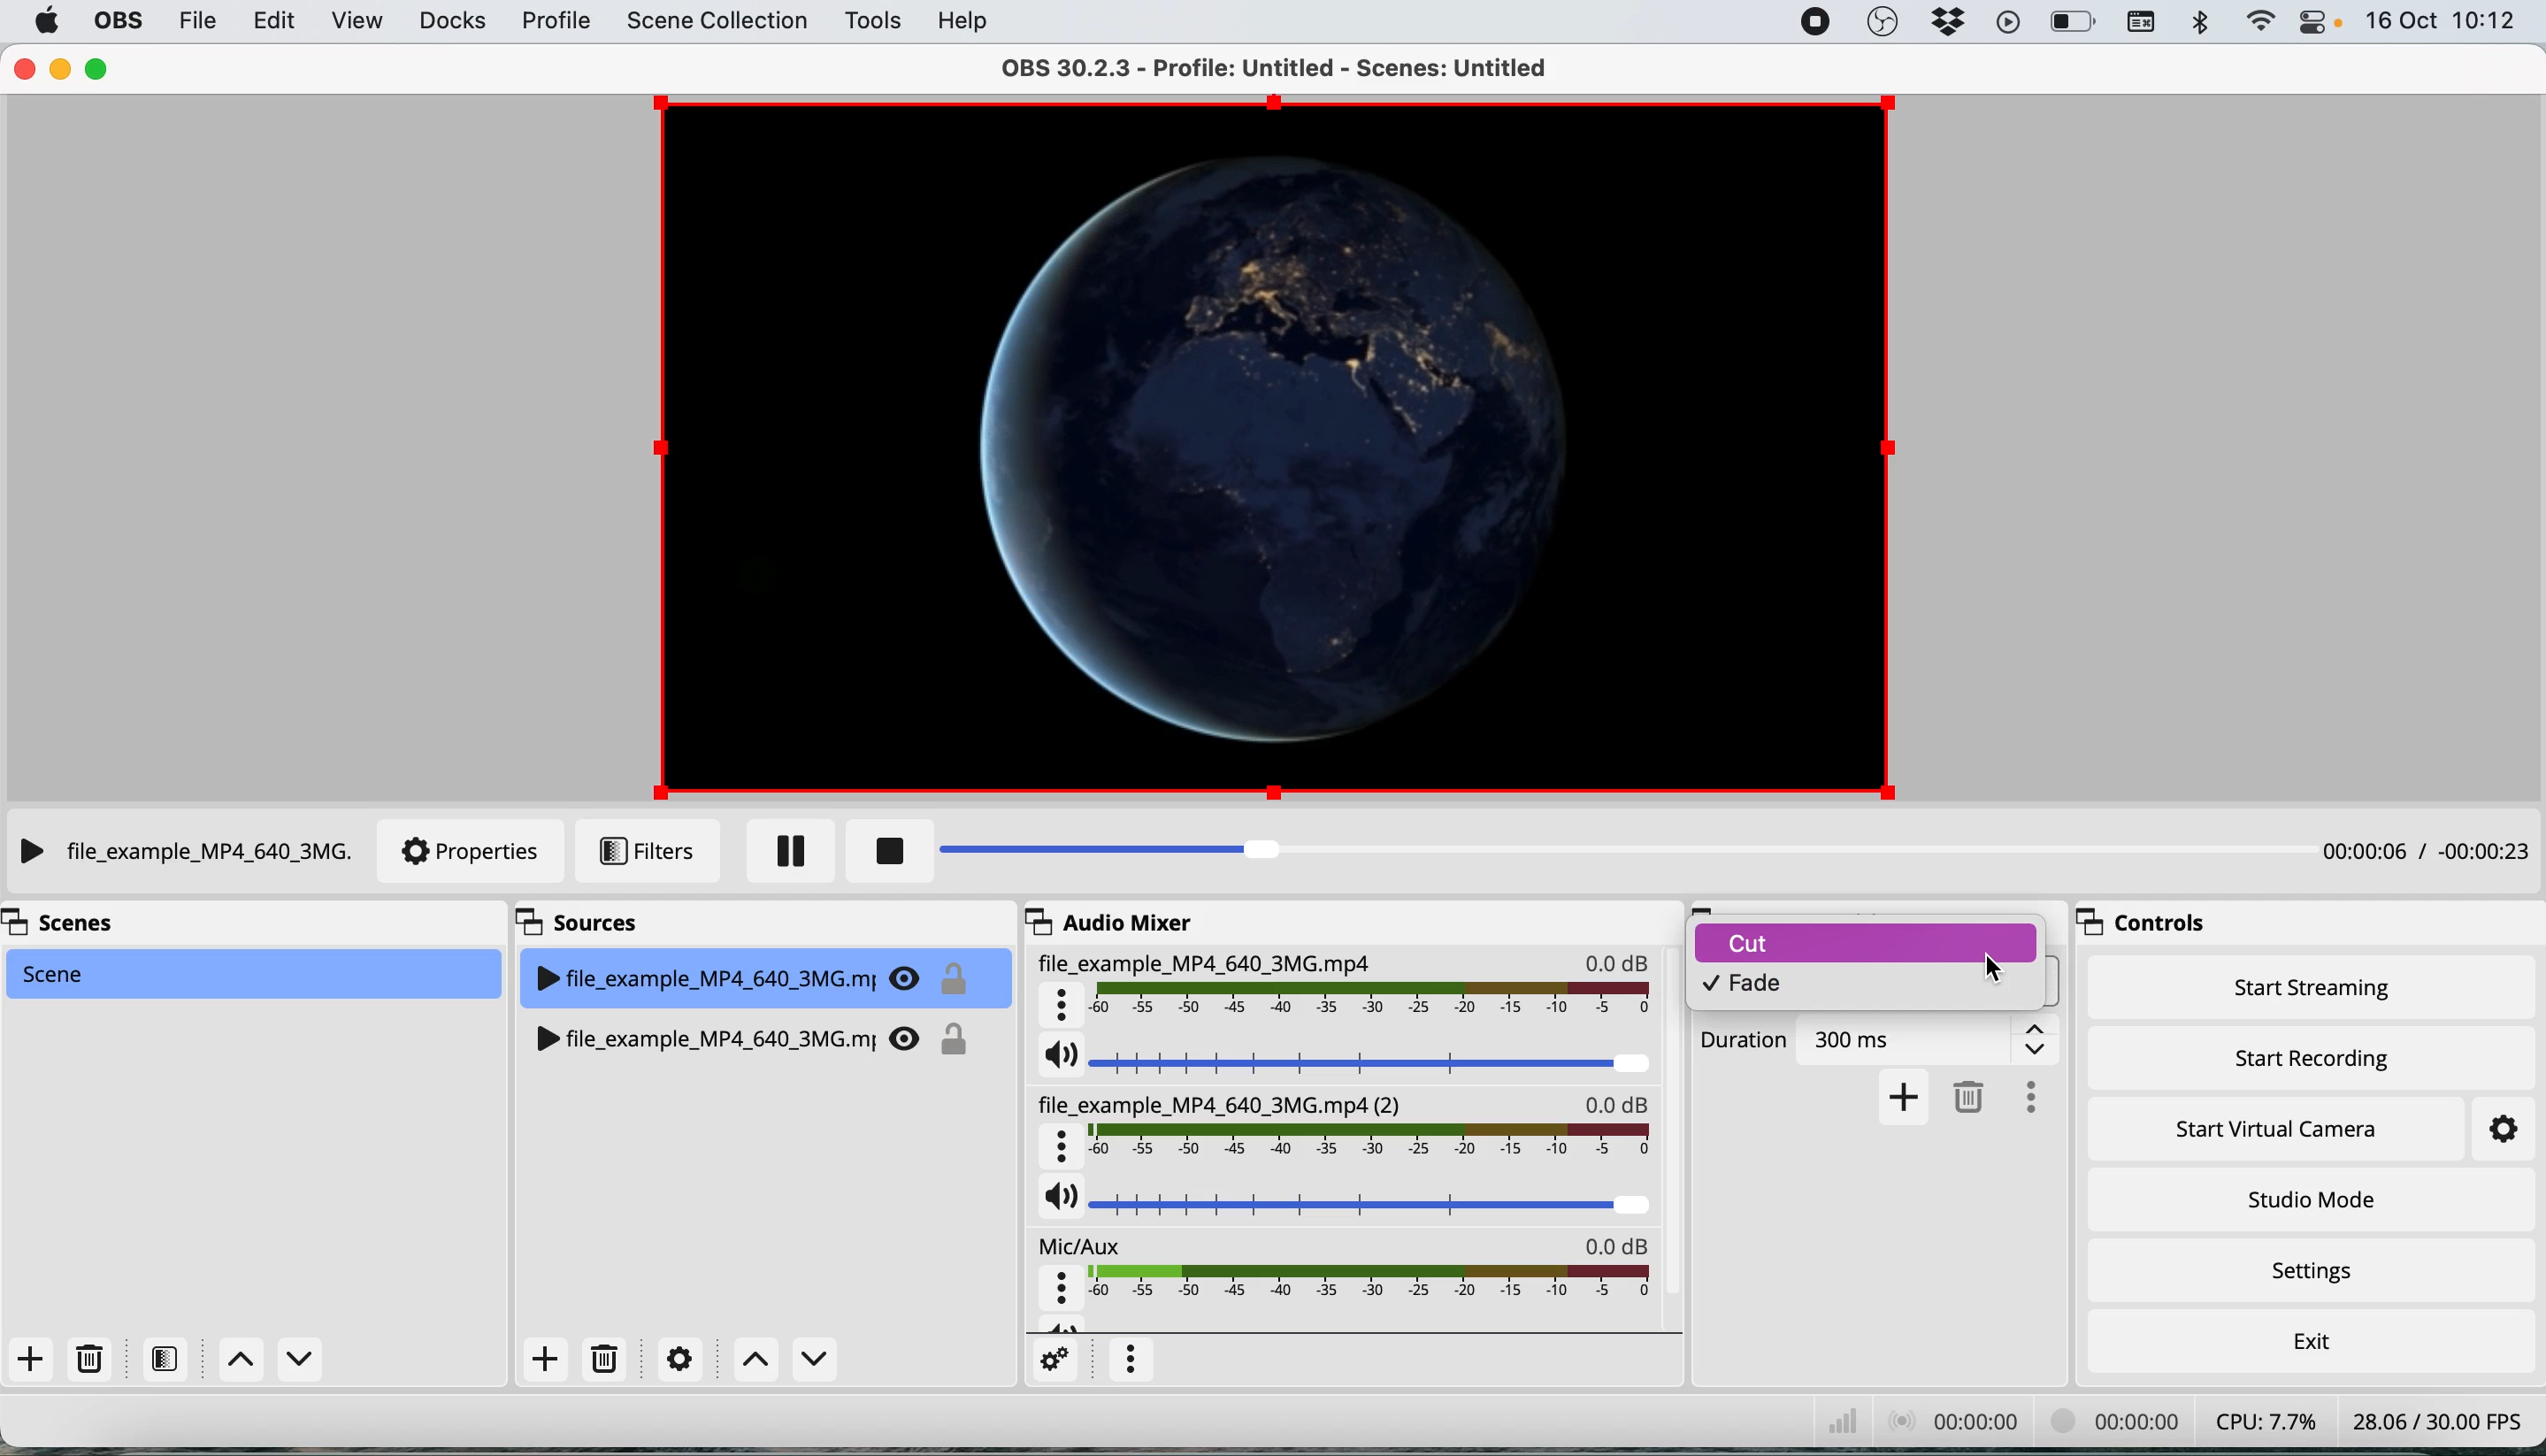  What do you see at coordinates (968, 20) in the screenshot?
I see `help` at bounding box center [968, 20].